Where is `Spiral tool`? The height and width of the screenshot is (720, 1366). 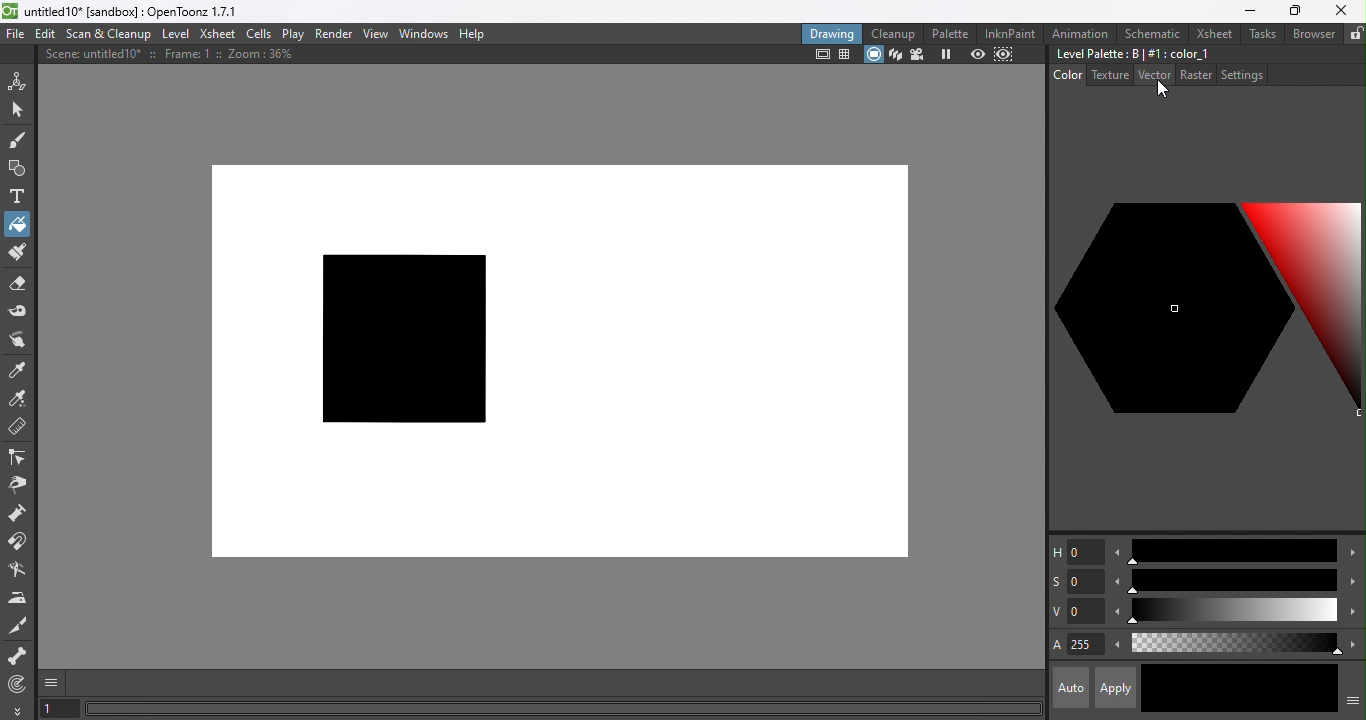 Spiral tool is located at coordinates (22, 683).